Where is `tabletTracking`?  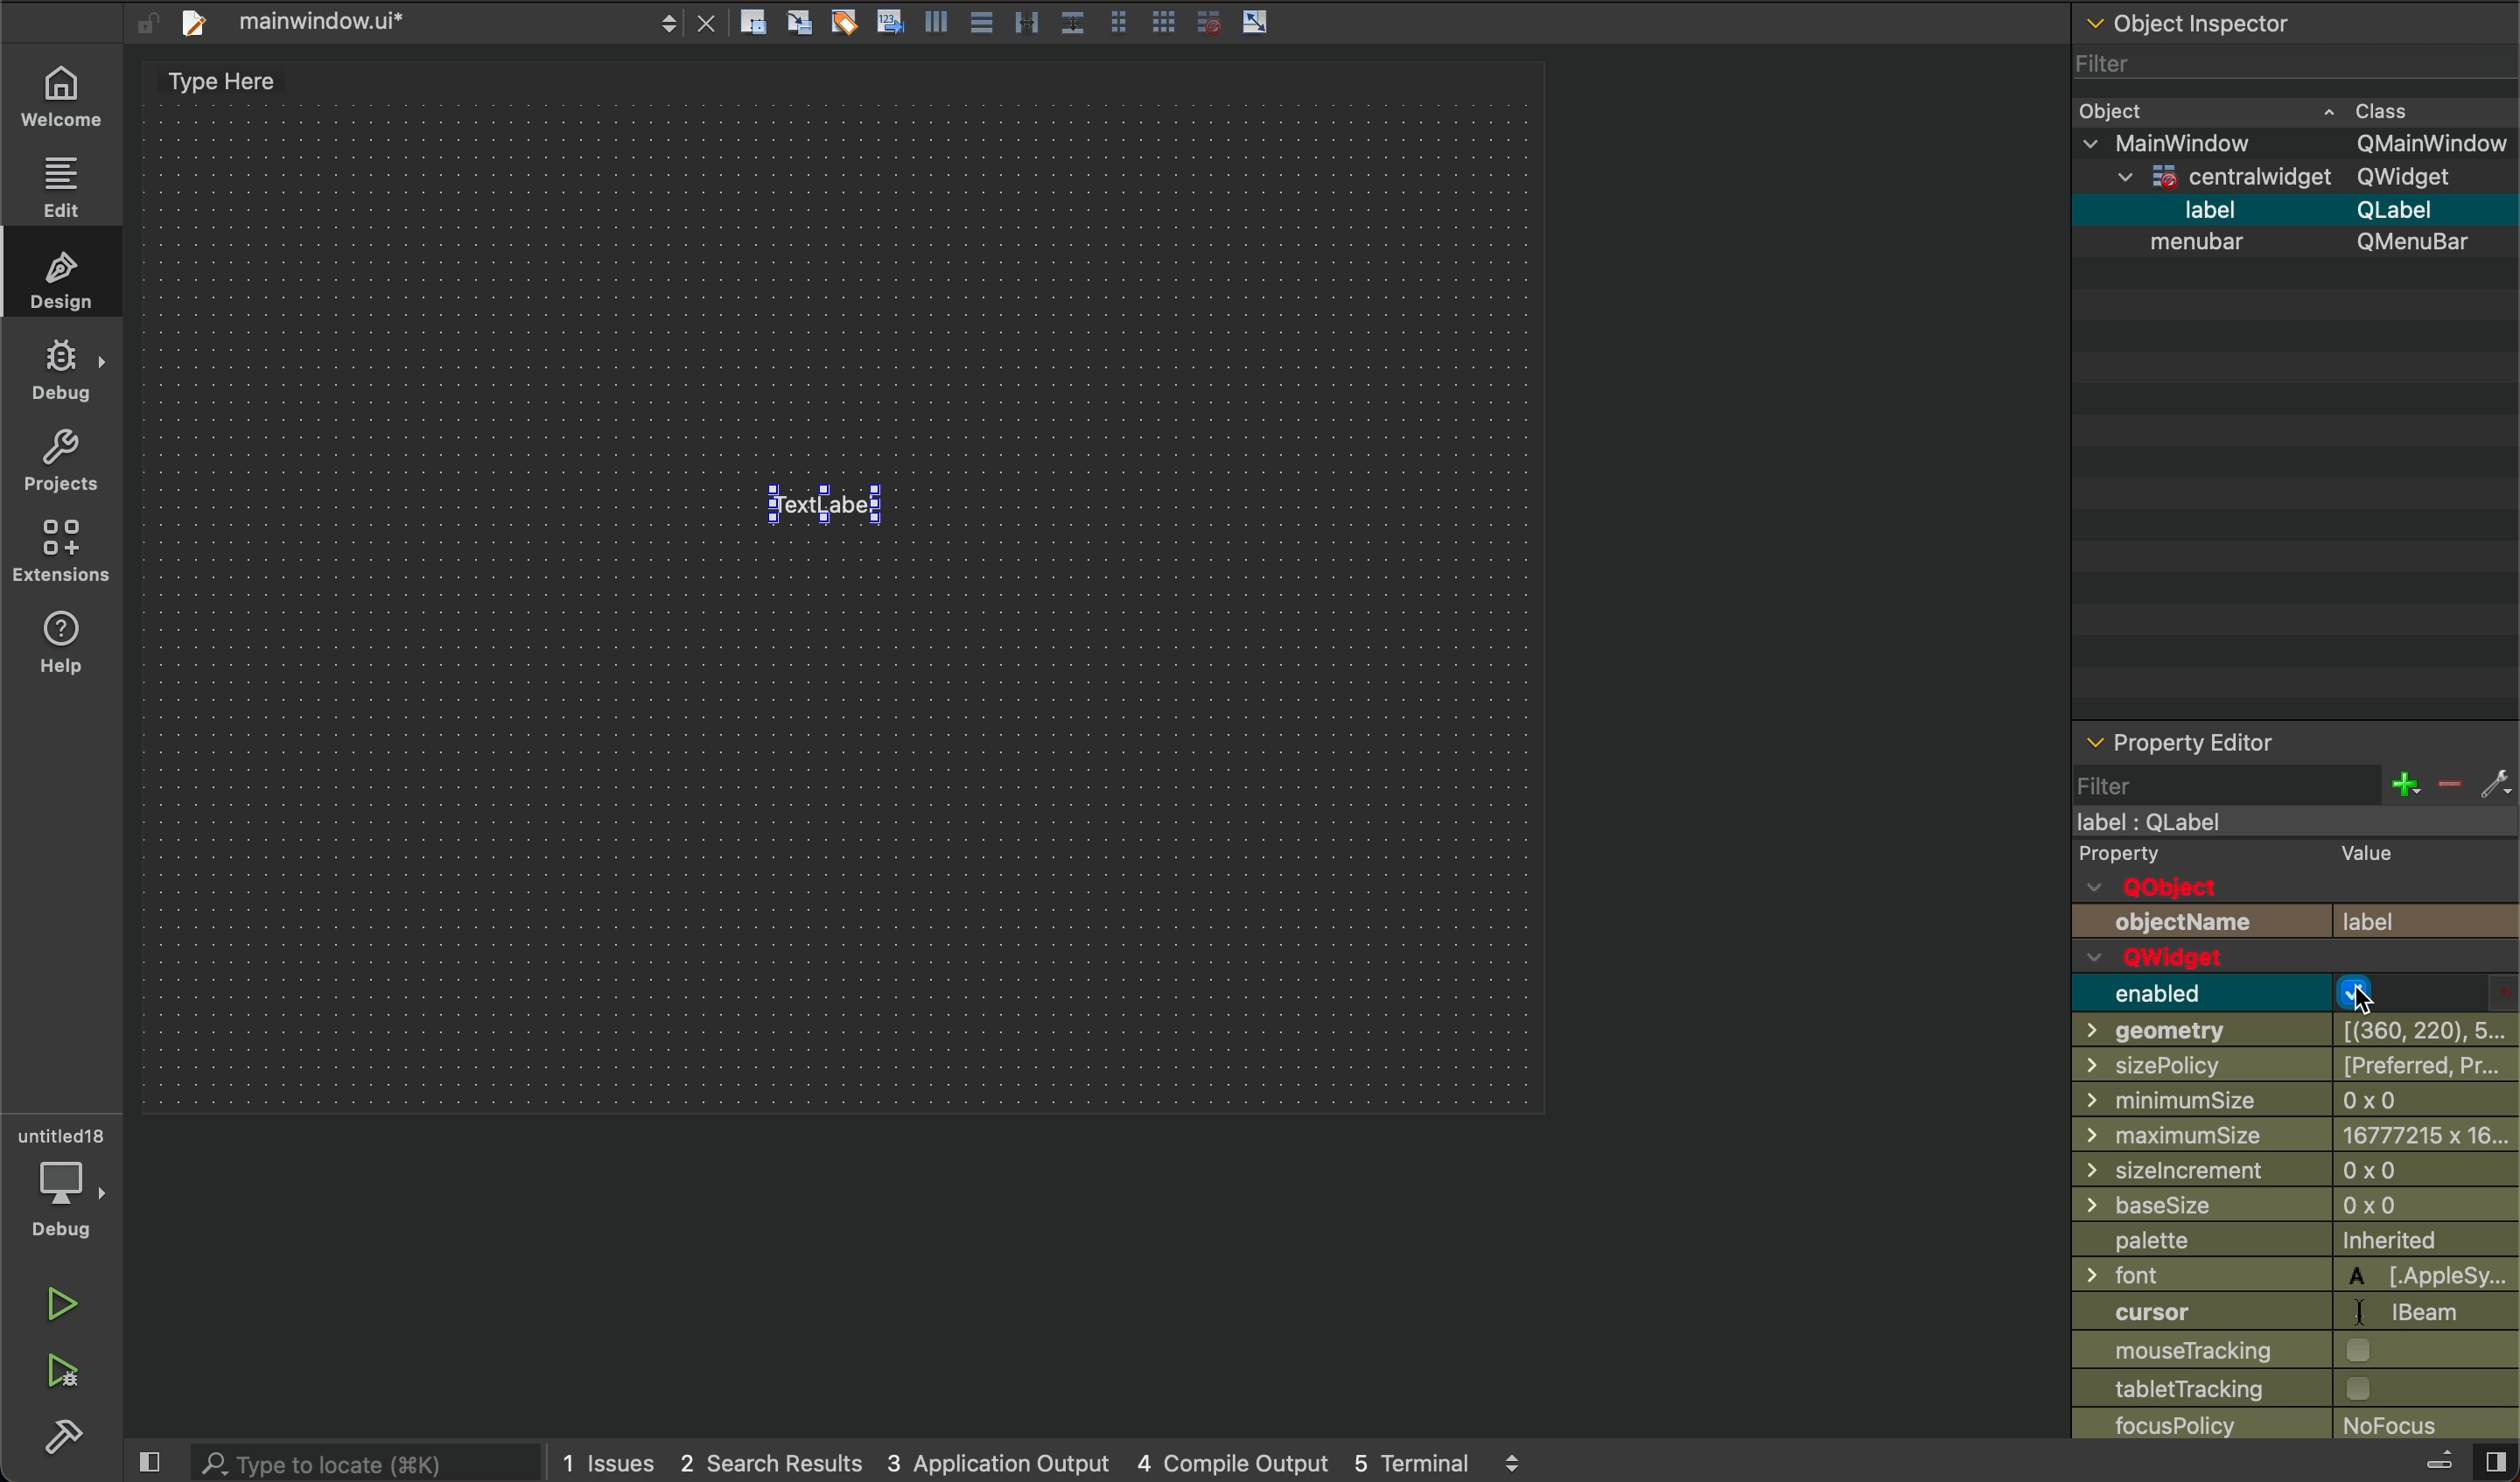 tabletTracking is located at coordinates (2183, 1389).